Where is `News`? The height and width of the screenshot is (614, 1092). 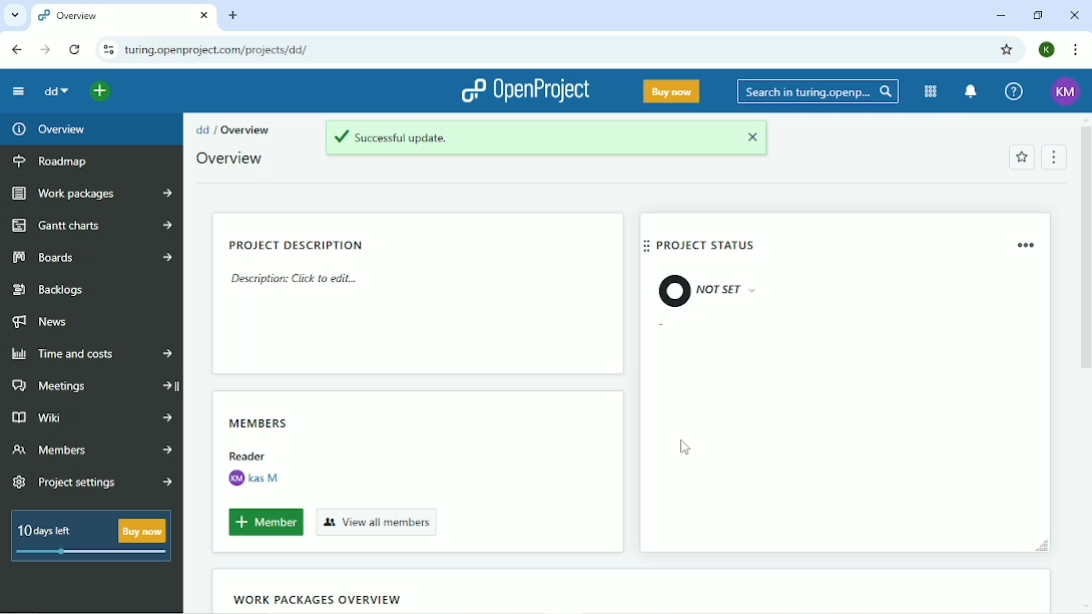 News is located at coordinates (45, 322).